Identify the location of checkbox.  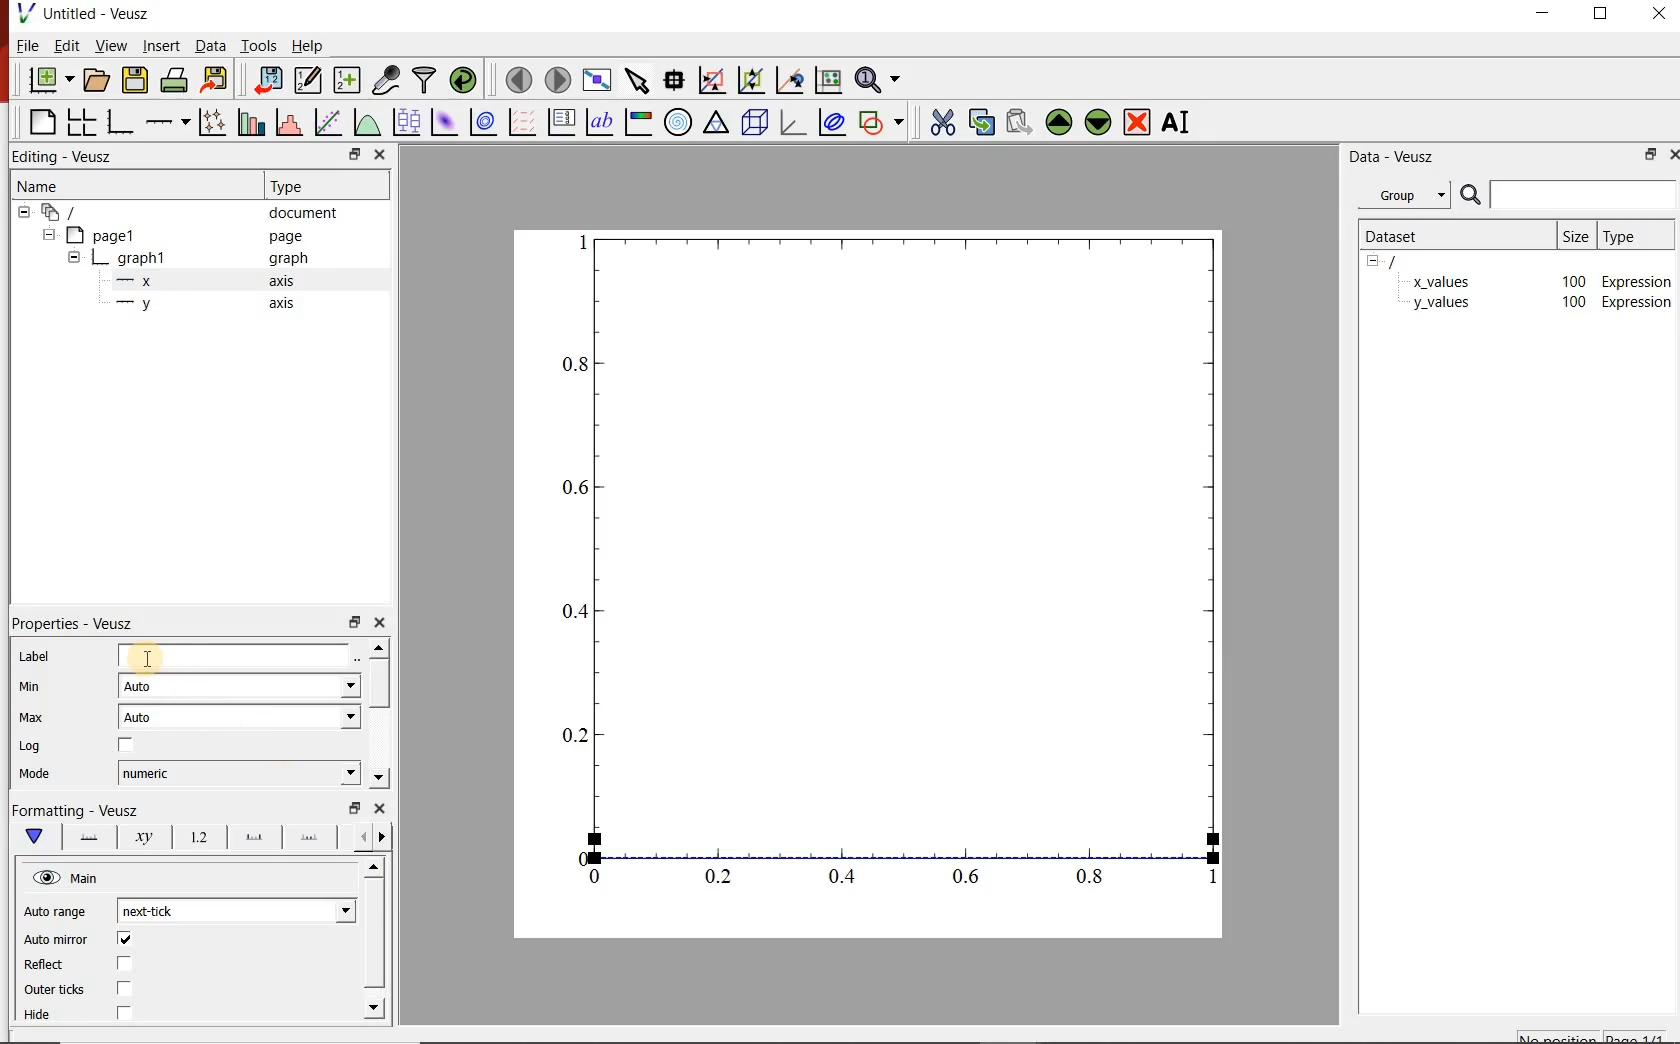
(126, 988).